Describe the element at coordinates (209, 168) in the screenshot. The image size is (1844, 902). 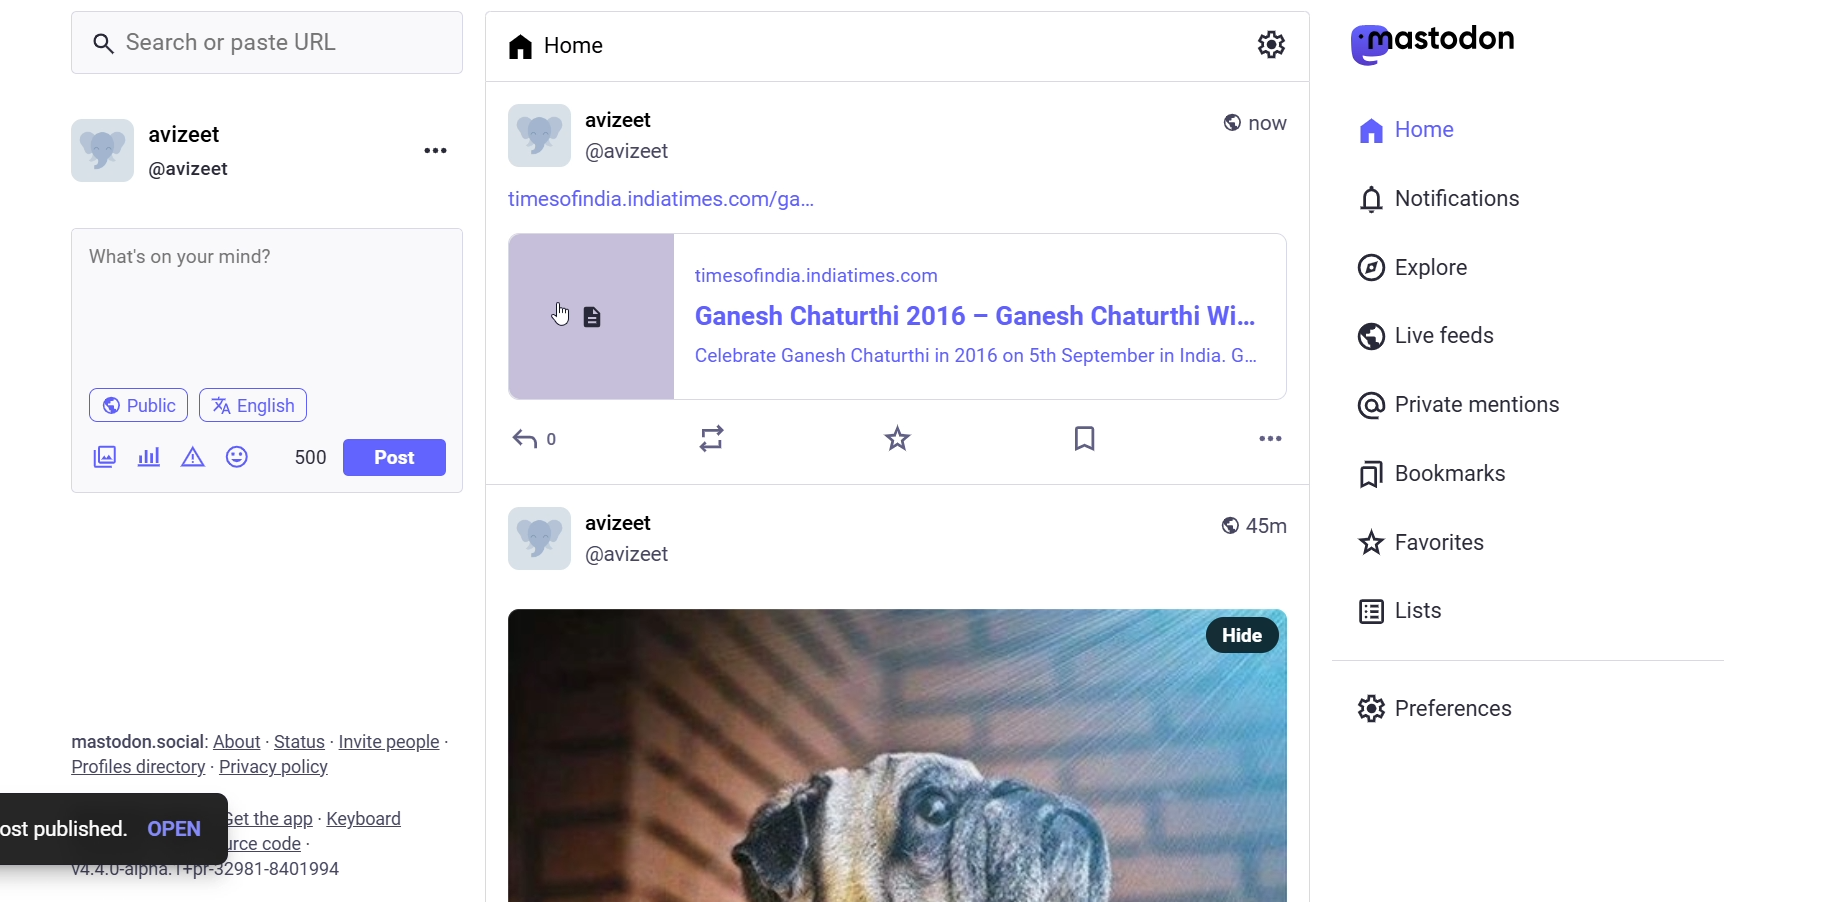
I see `(@avizeet` at that location.